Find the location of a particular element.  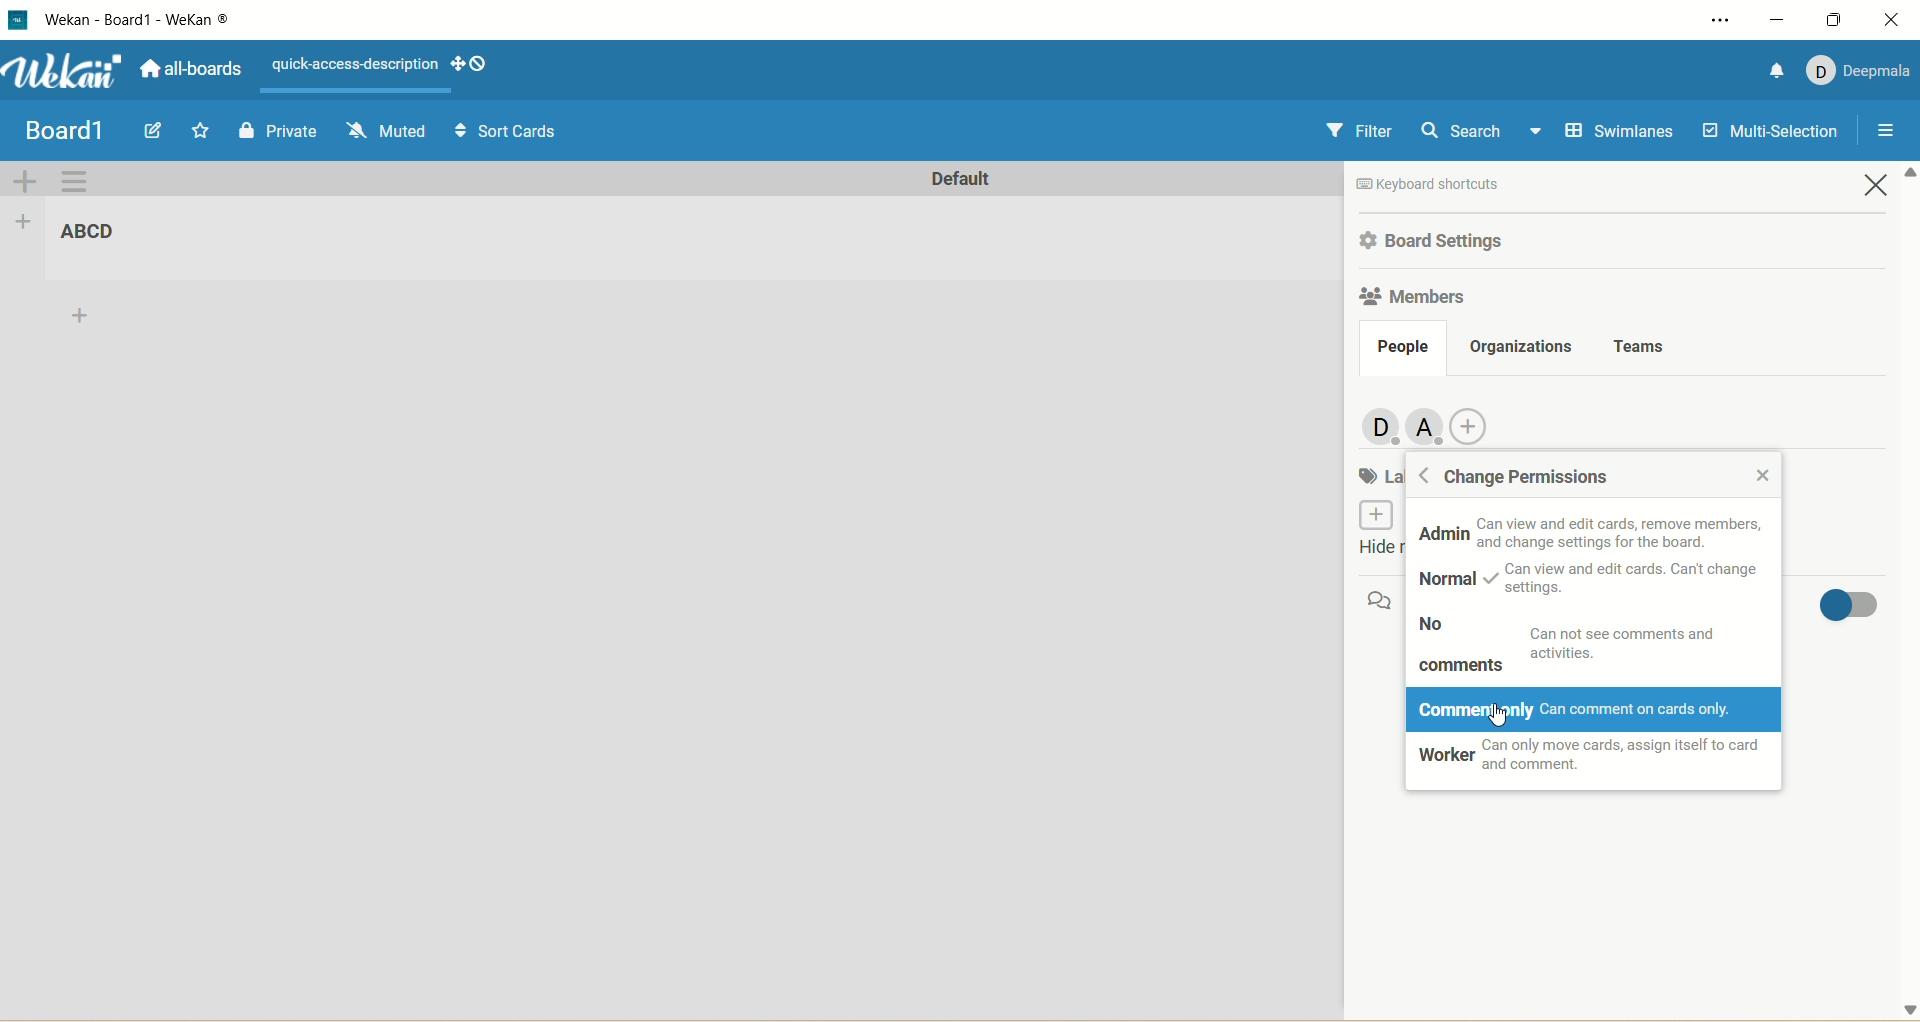

text is located at coordinates (1474, 184).